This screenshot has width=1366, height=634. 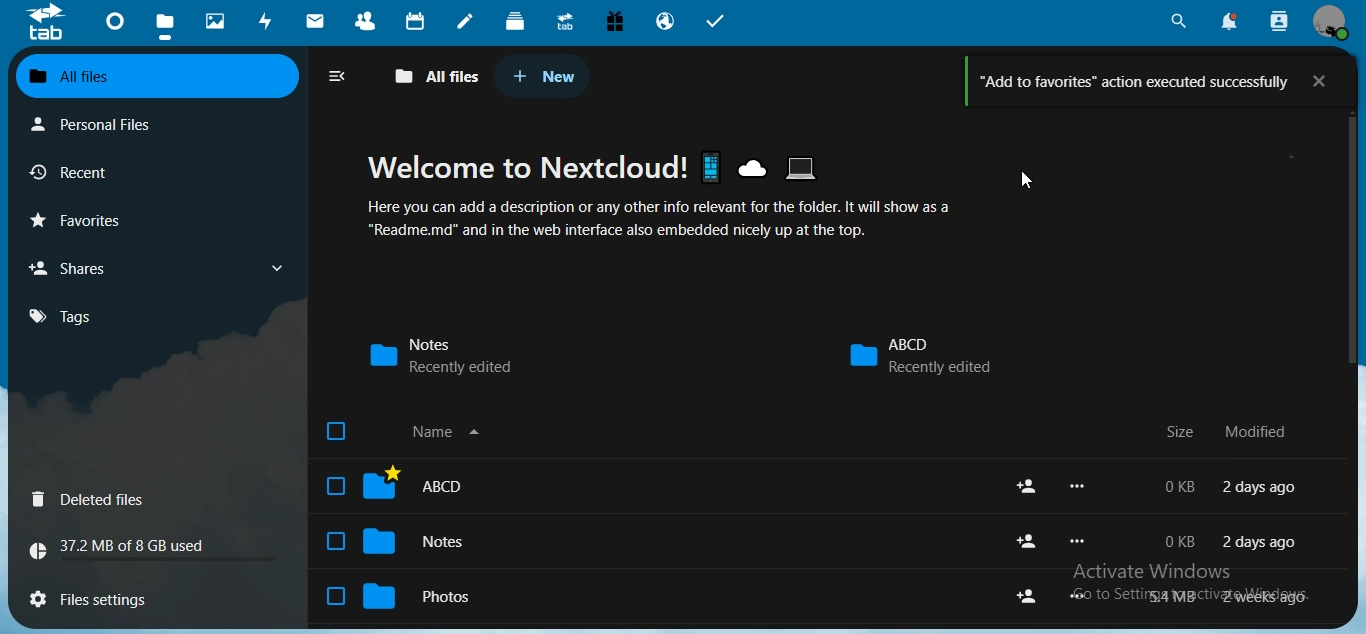 What do you see at coordinates (417, 20) in the screenshot?
I see `calendar` at bounding box center [417, 20].